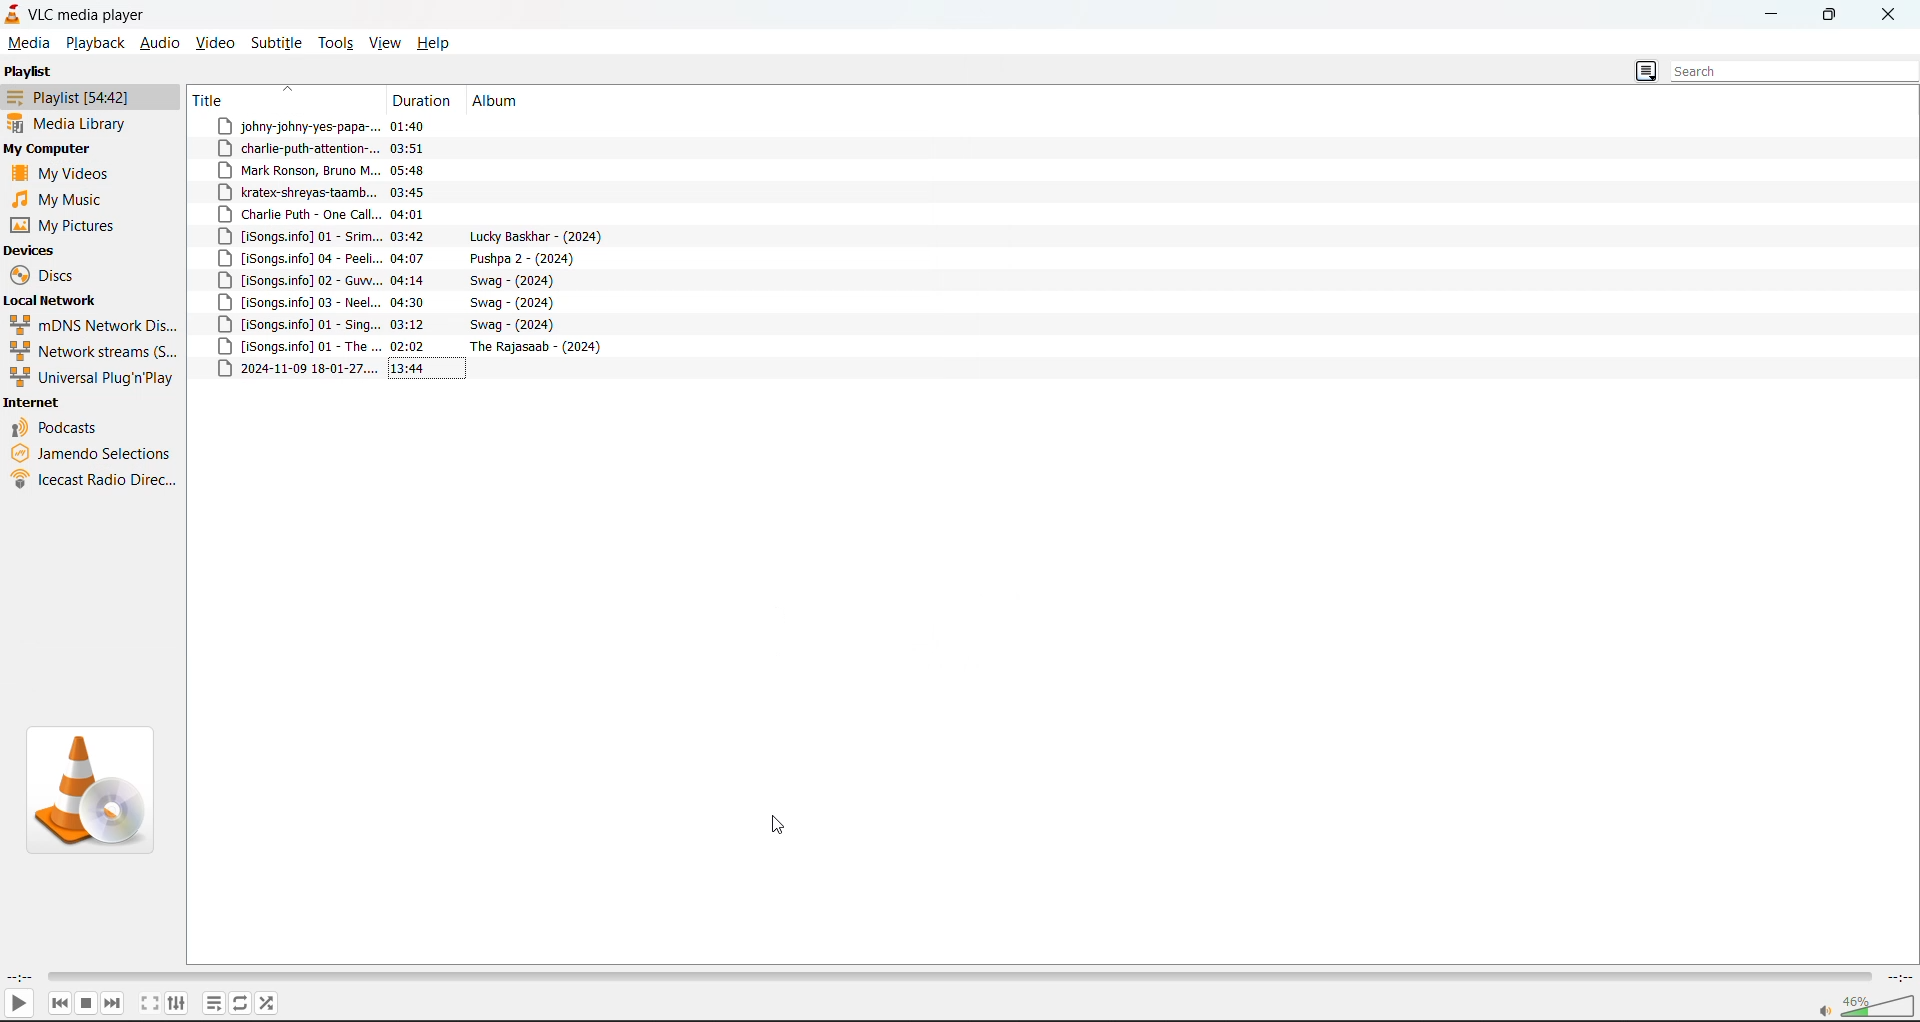 The width and height of the screenshot is (1920, 1022). Describe the element at coordinates (91, 480) in the screenshot. I see `icecast` at that location.